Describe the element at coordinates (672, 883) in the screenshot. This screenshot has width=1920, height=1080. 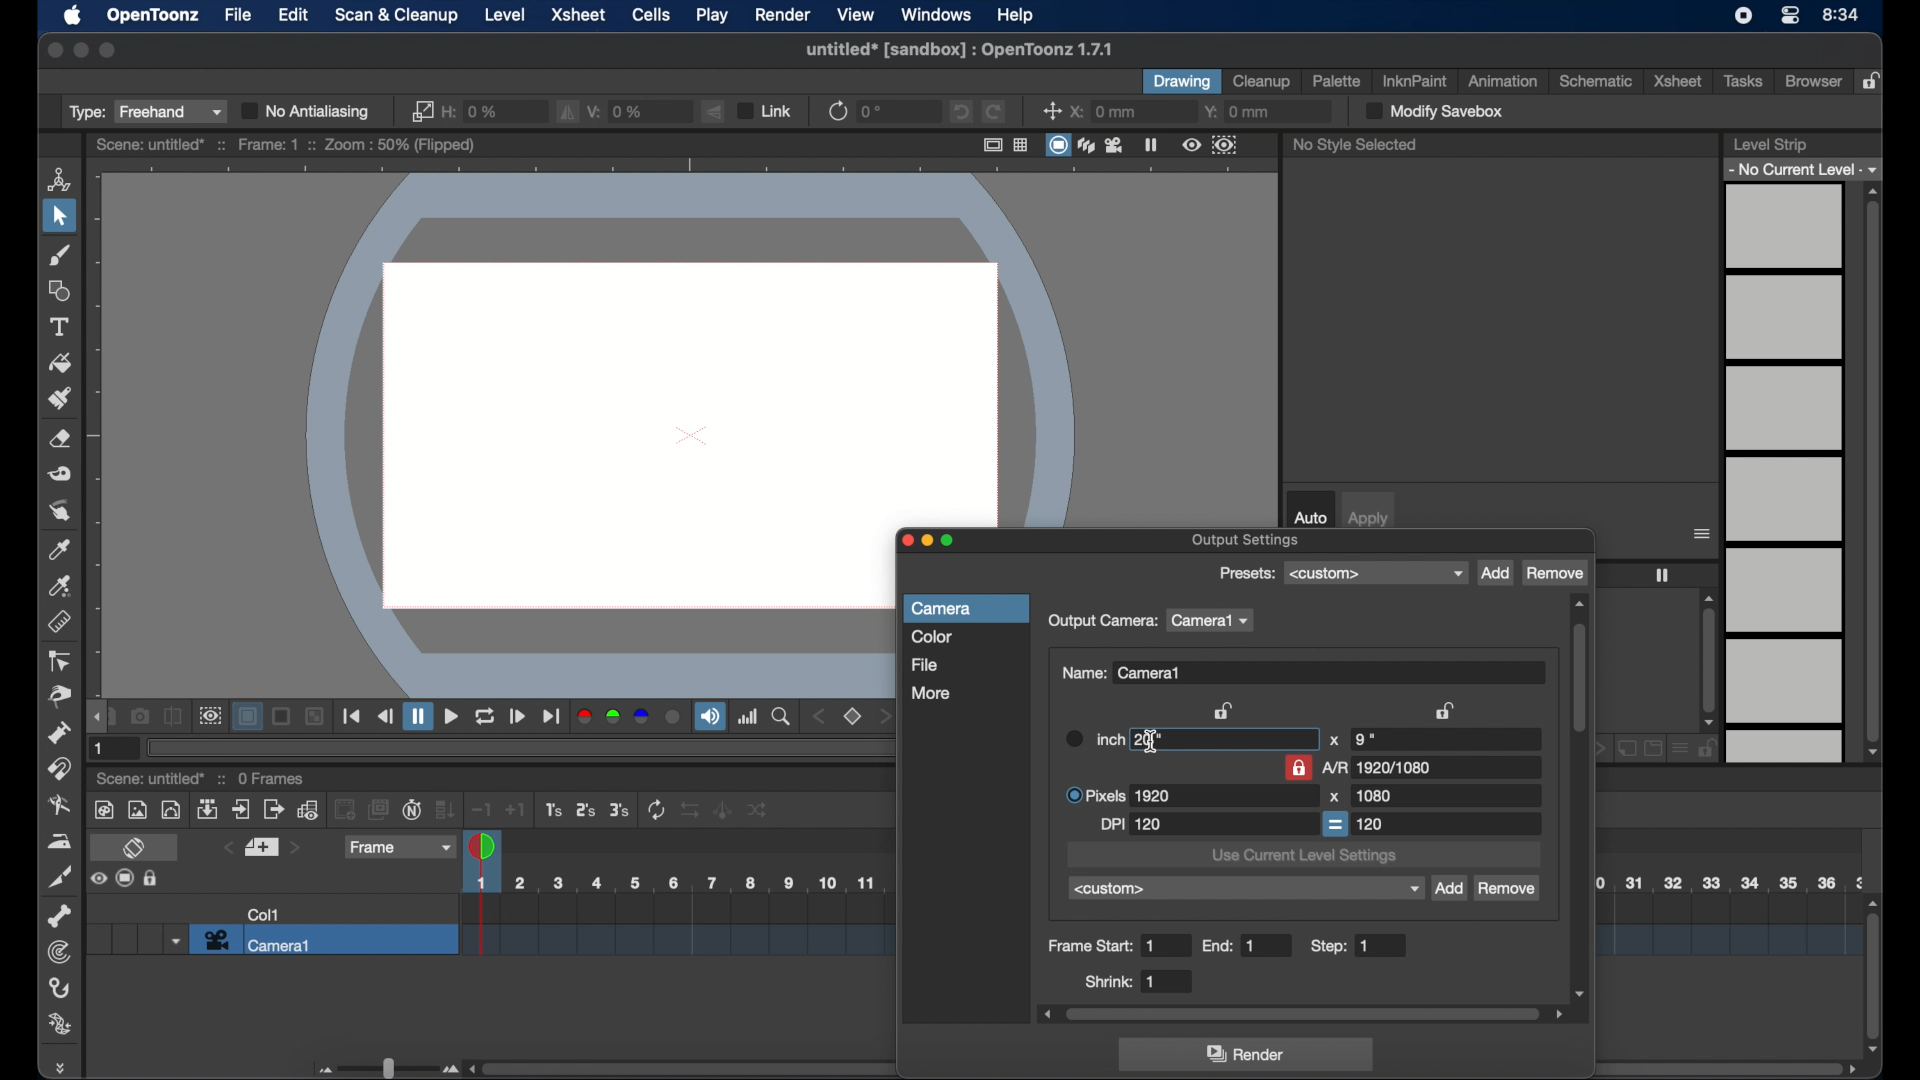
I see `scene scale` at that location.